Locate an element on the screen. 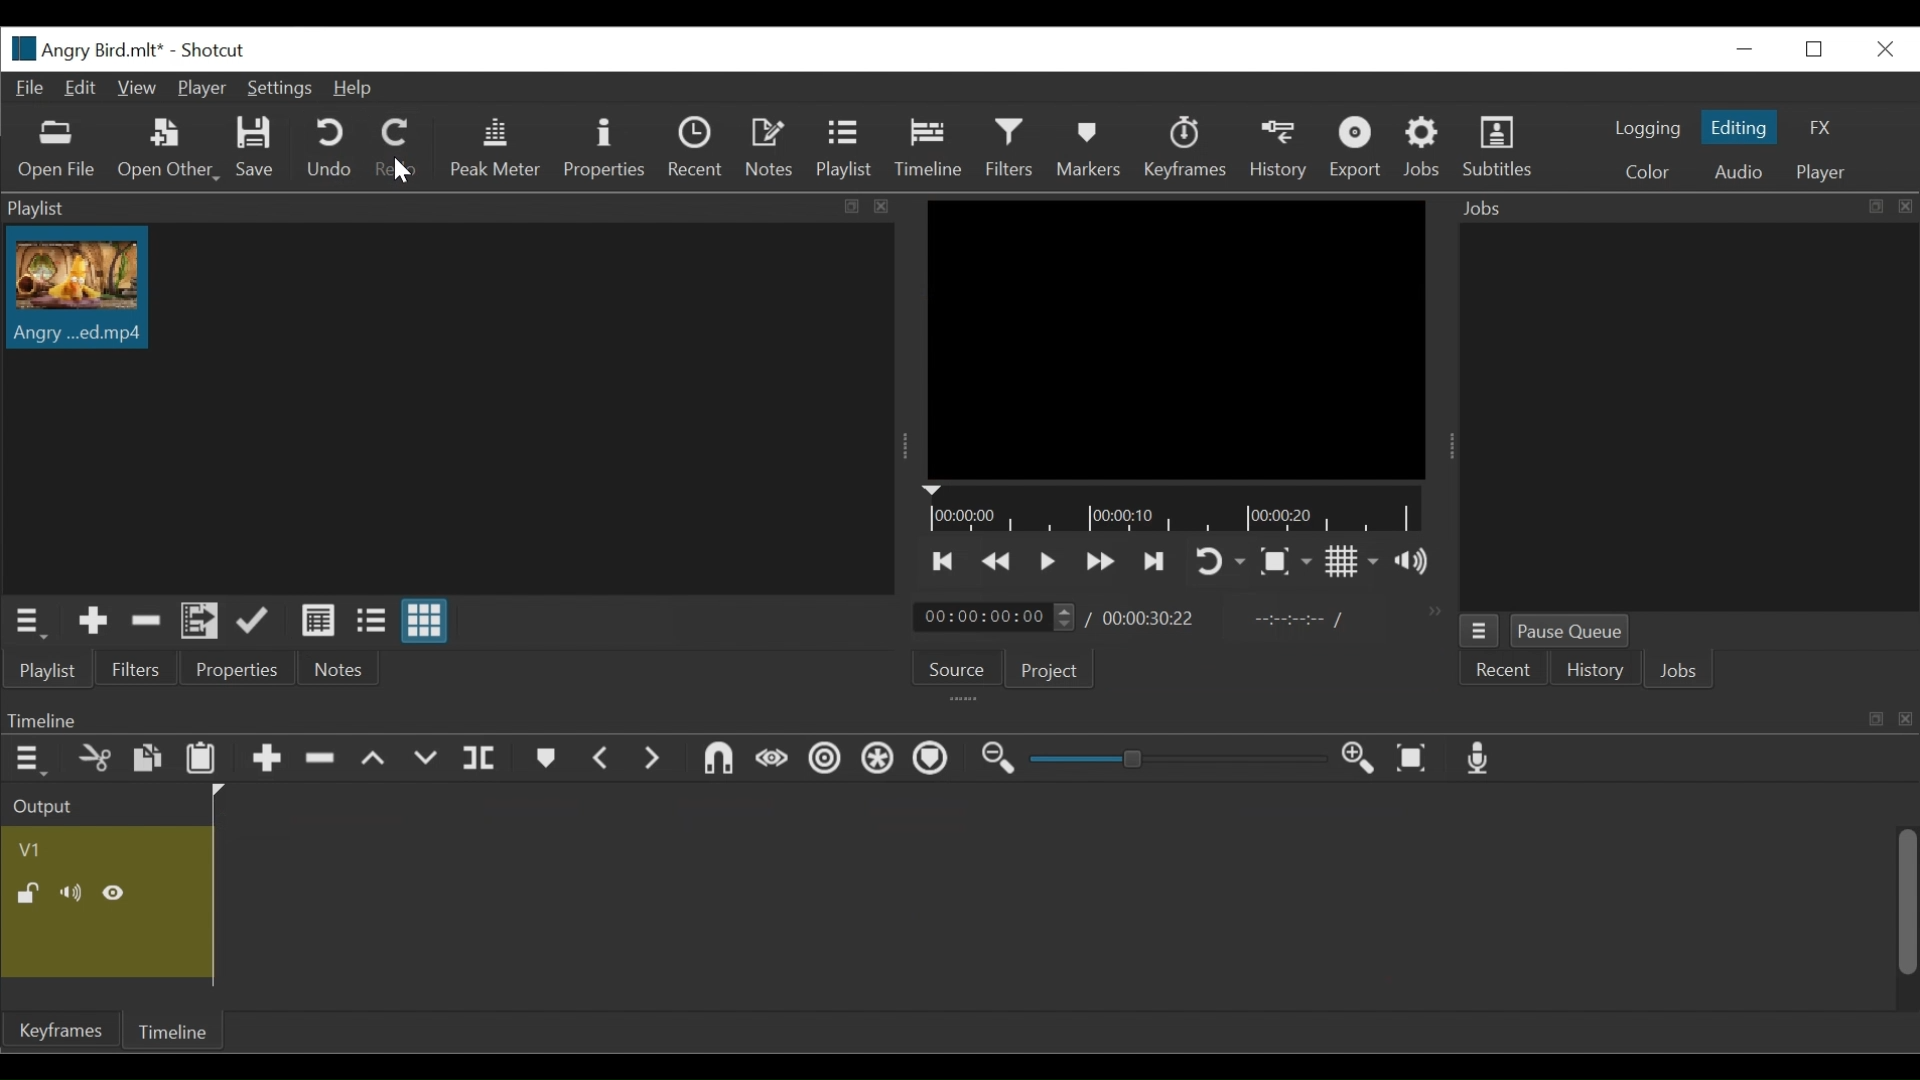 Image resolution: width=1920 pixels, height=1080 pixels. Playlist menu is located at coordinates (27, 622).